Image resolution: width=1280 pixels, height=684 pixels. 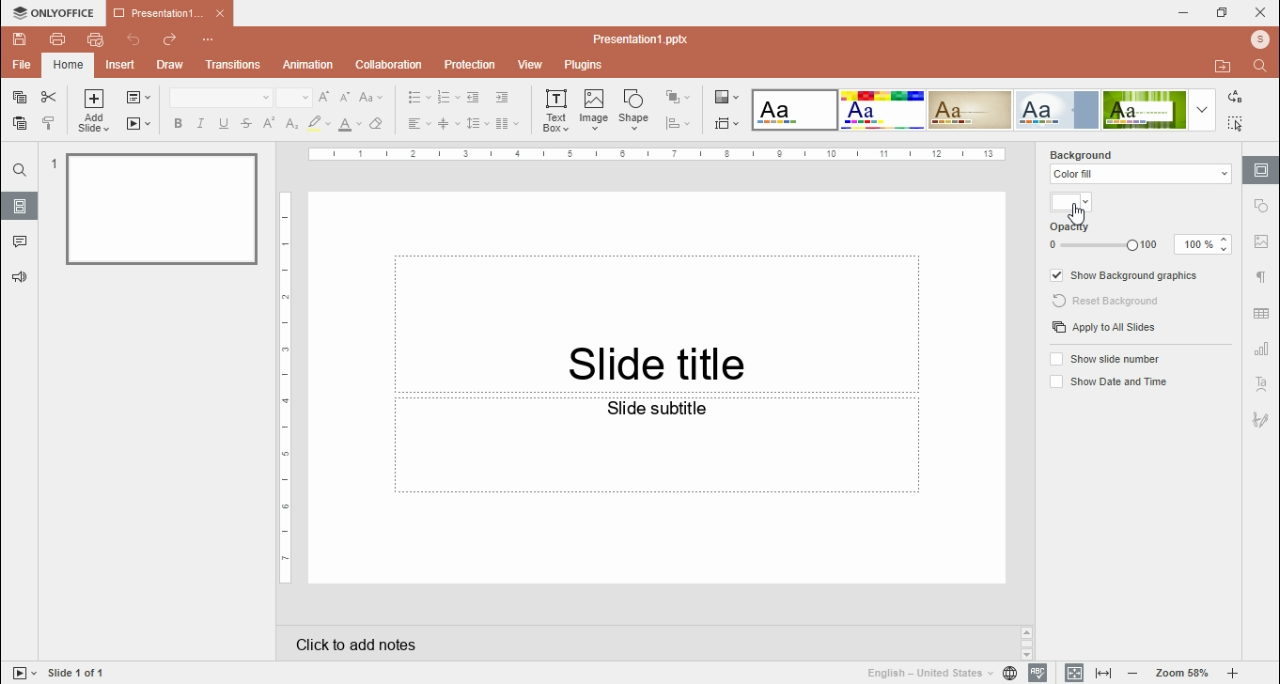 What do you see at coordinates (659, 446) in the screenshot?
I see `text box` at bounding box center [659, 446].